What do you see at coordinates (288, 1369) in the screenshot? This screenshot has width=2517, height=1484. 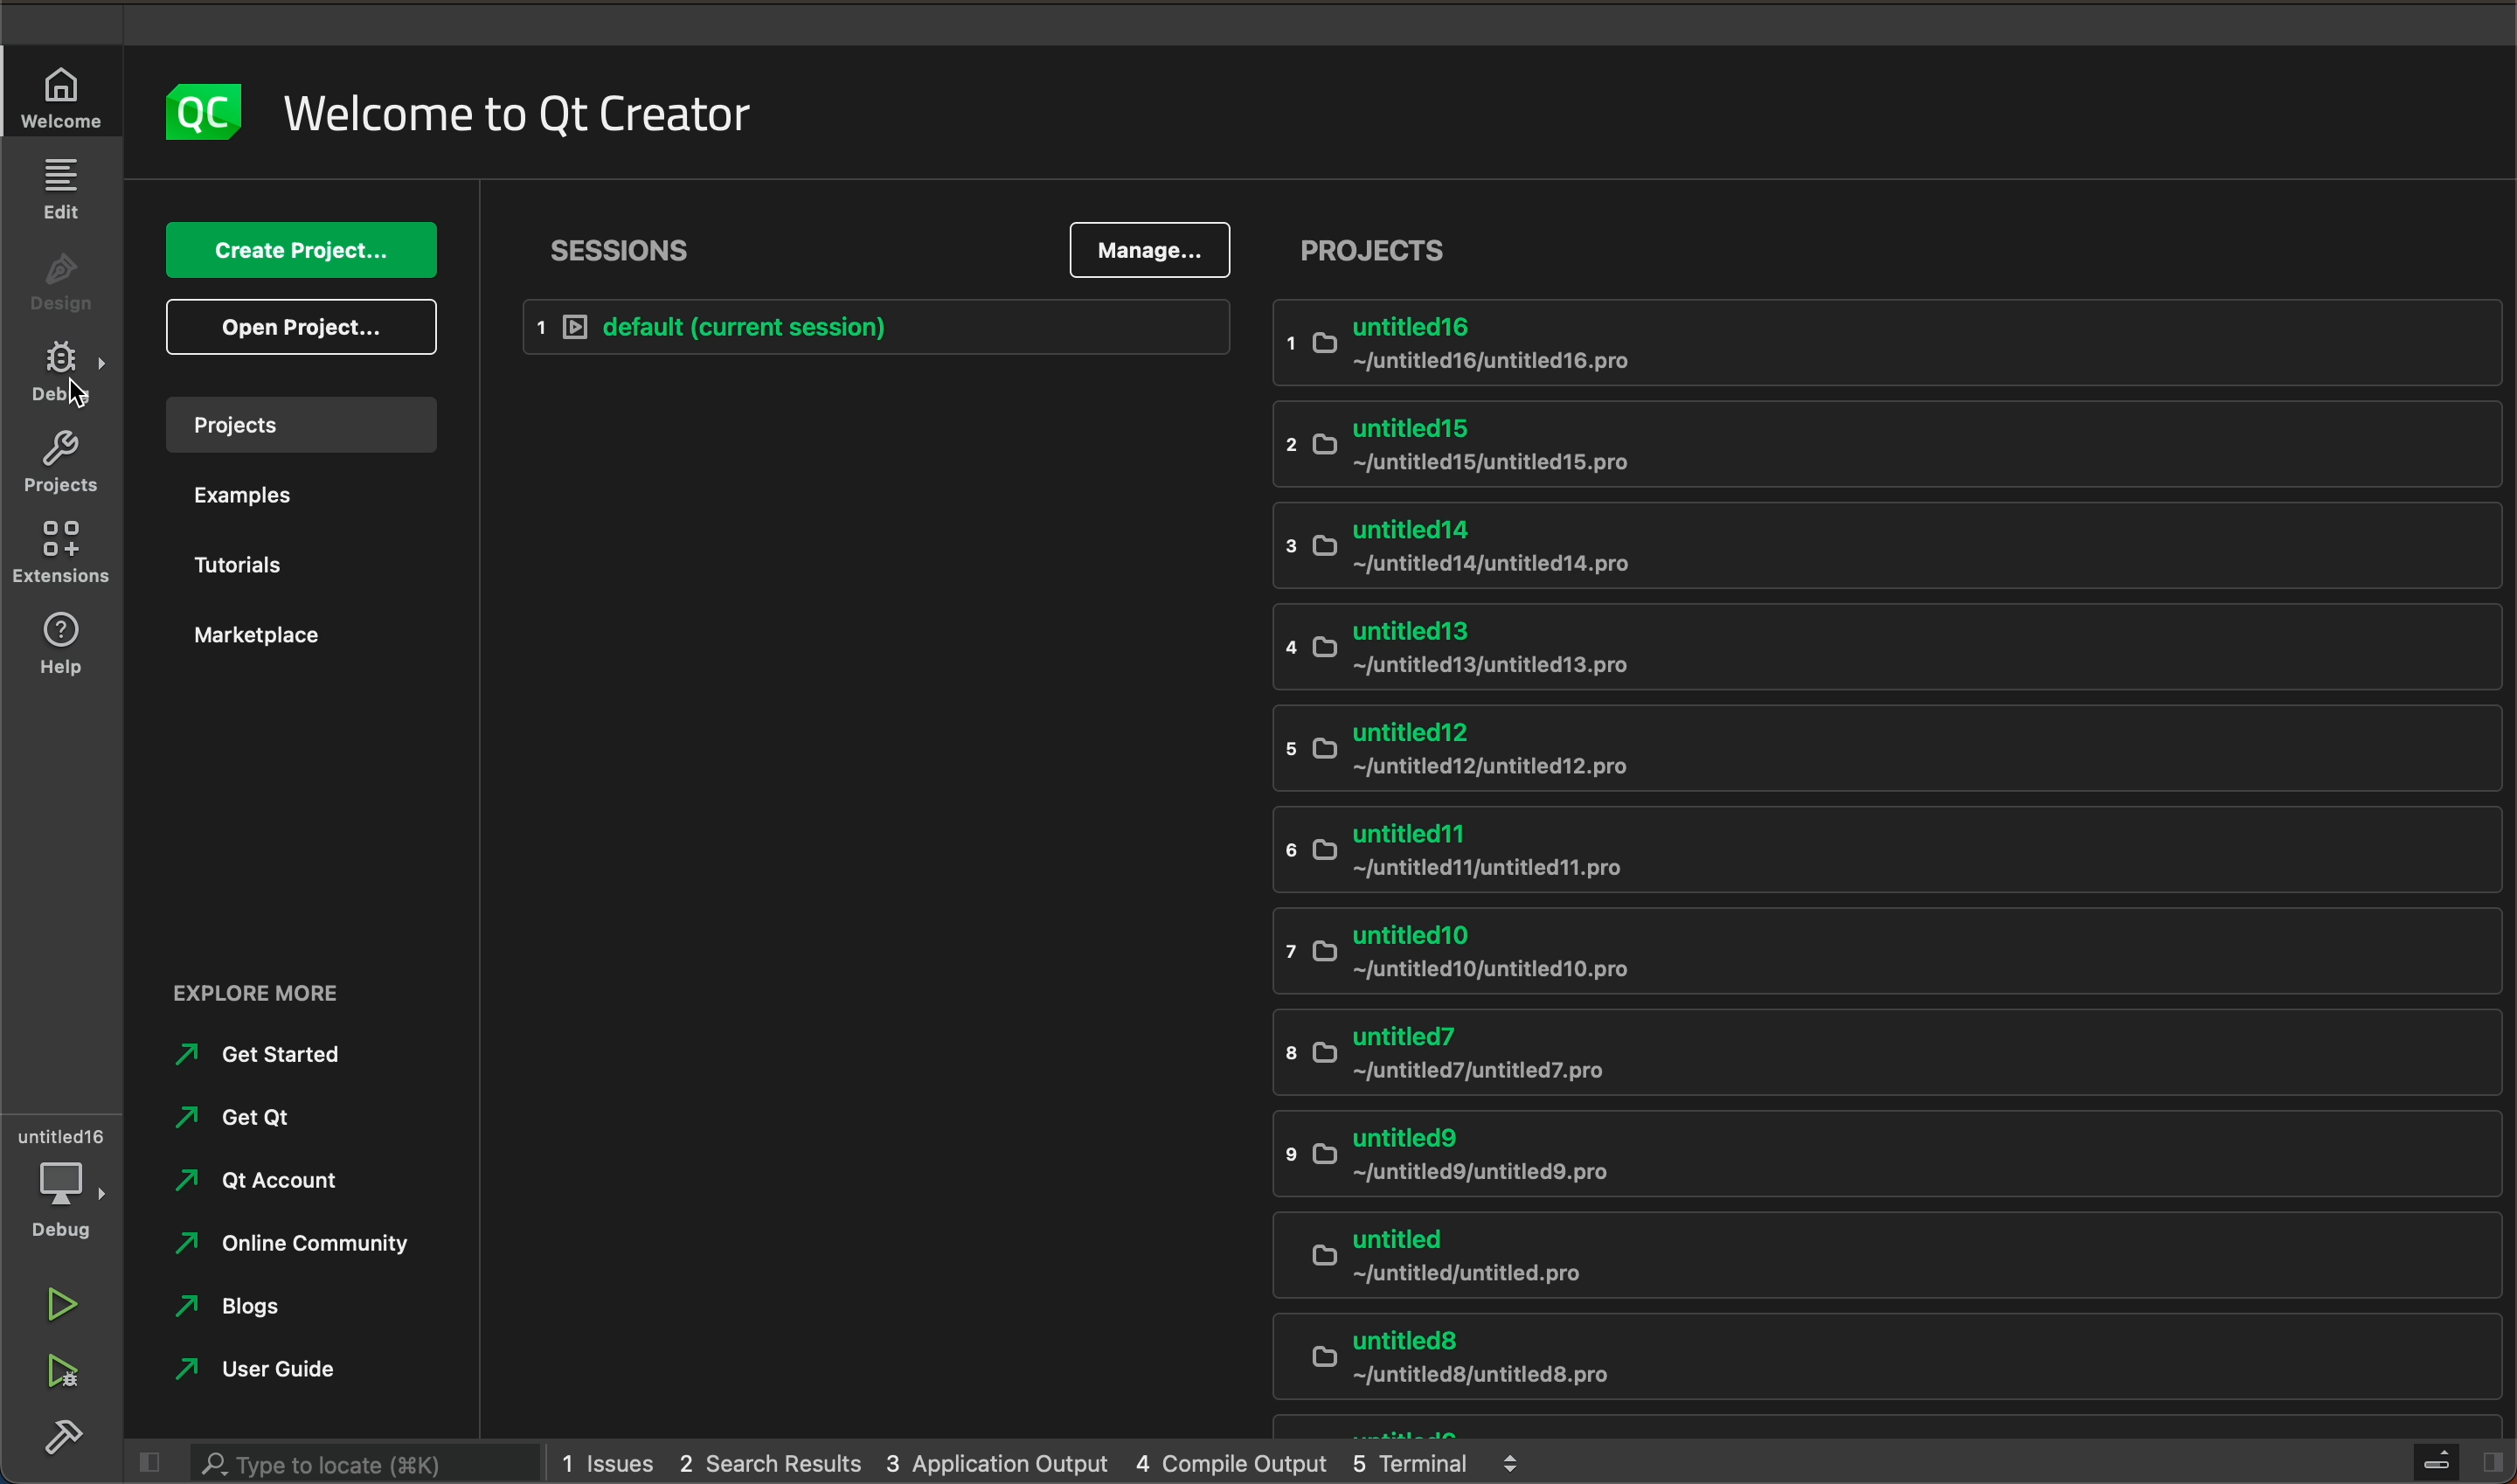 I see `user guide` at bounding box center [288, 1369].